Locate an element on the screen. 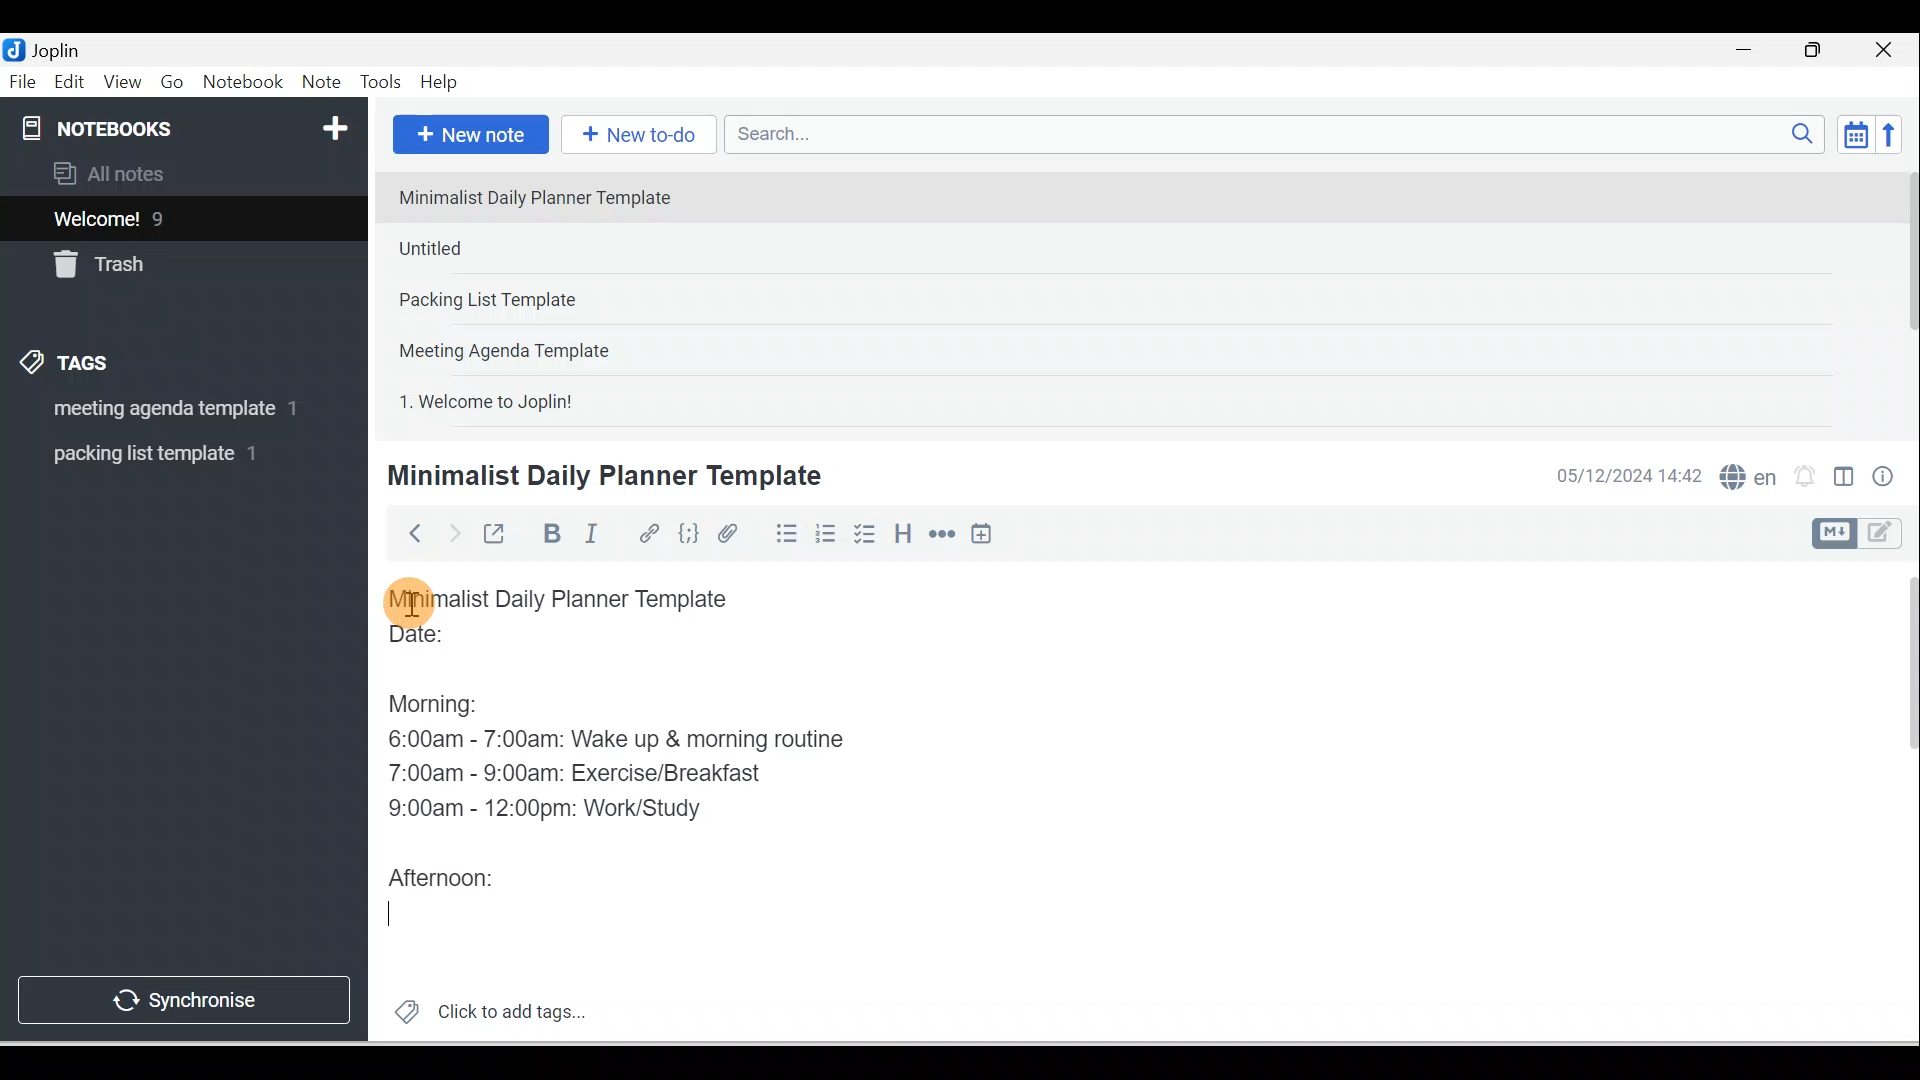 The image size is (1920, 1080). Close is located at coordinates (1889, 50).